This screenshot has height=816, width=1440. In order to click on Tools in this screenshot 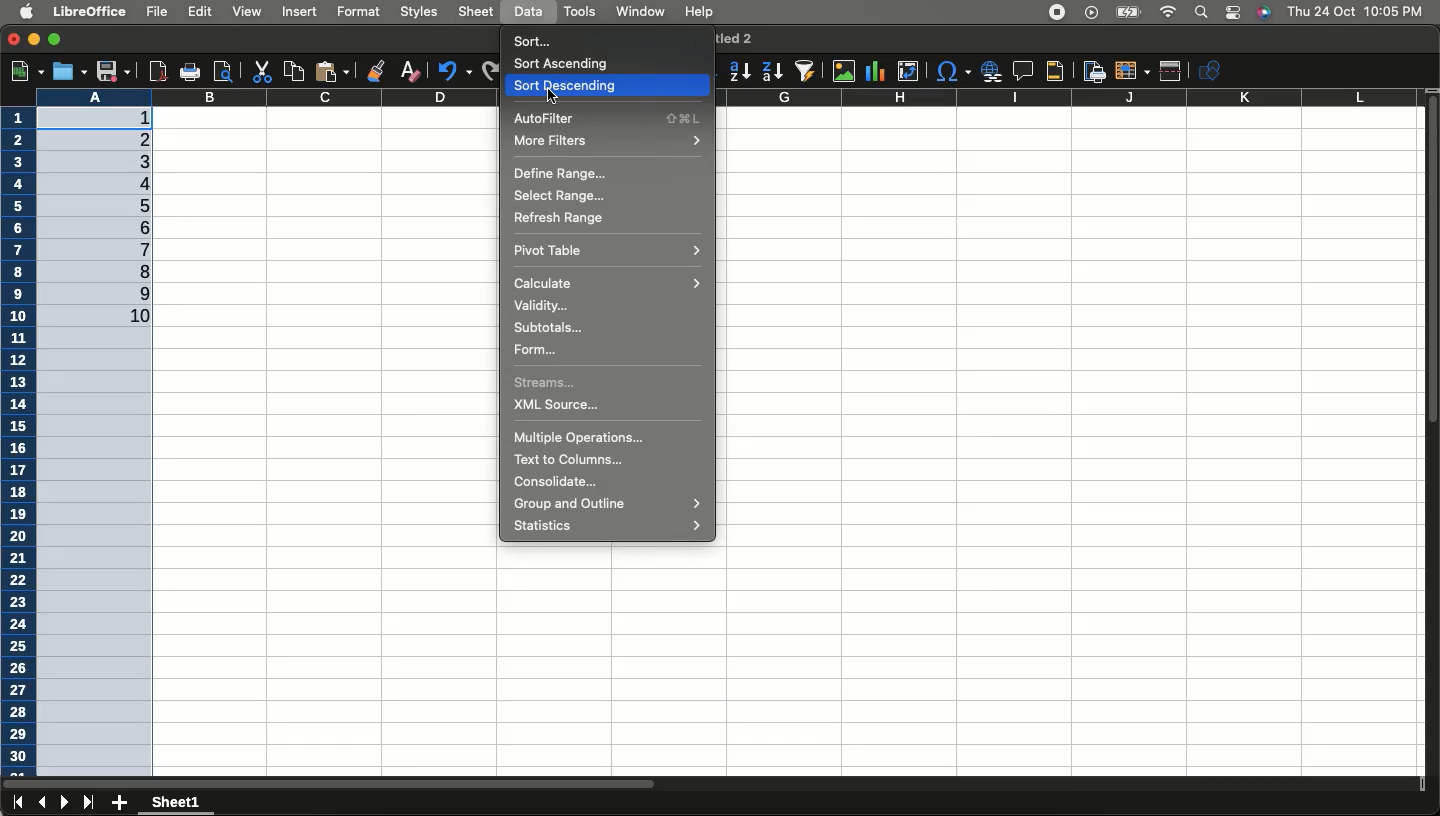, I will do `click(579, 12)`.